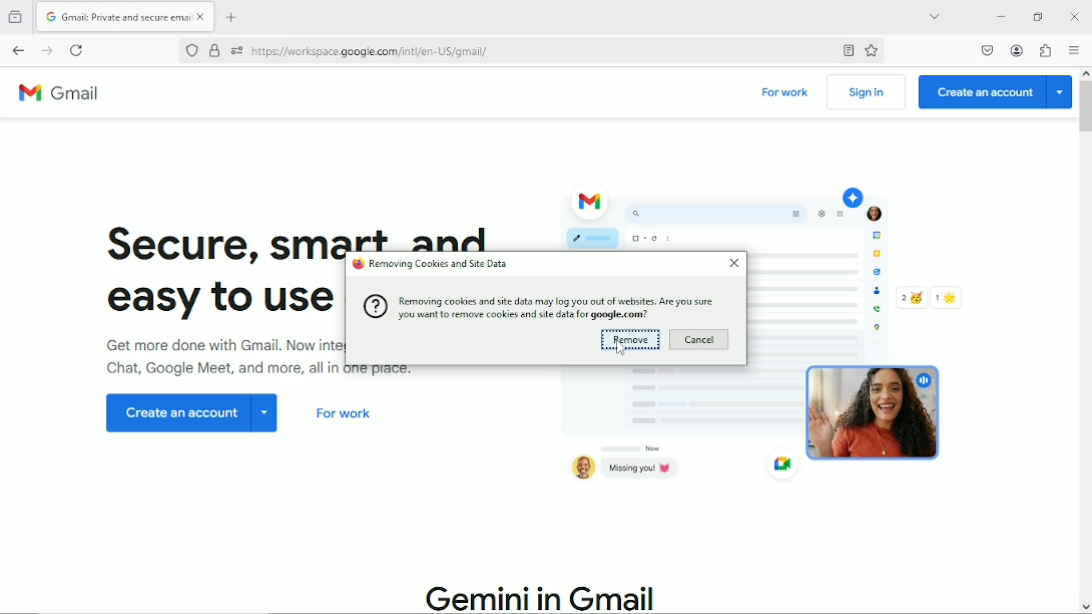 This screenshot has height=614, width=1092. What do you see at coordinates (880, 412) in the screenshot?
I see `image` at bounding box center [880, 412].